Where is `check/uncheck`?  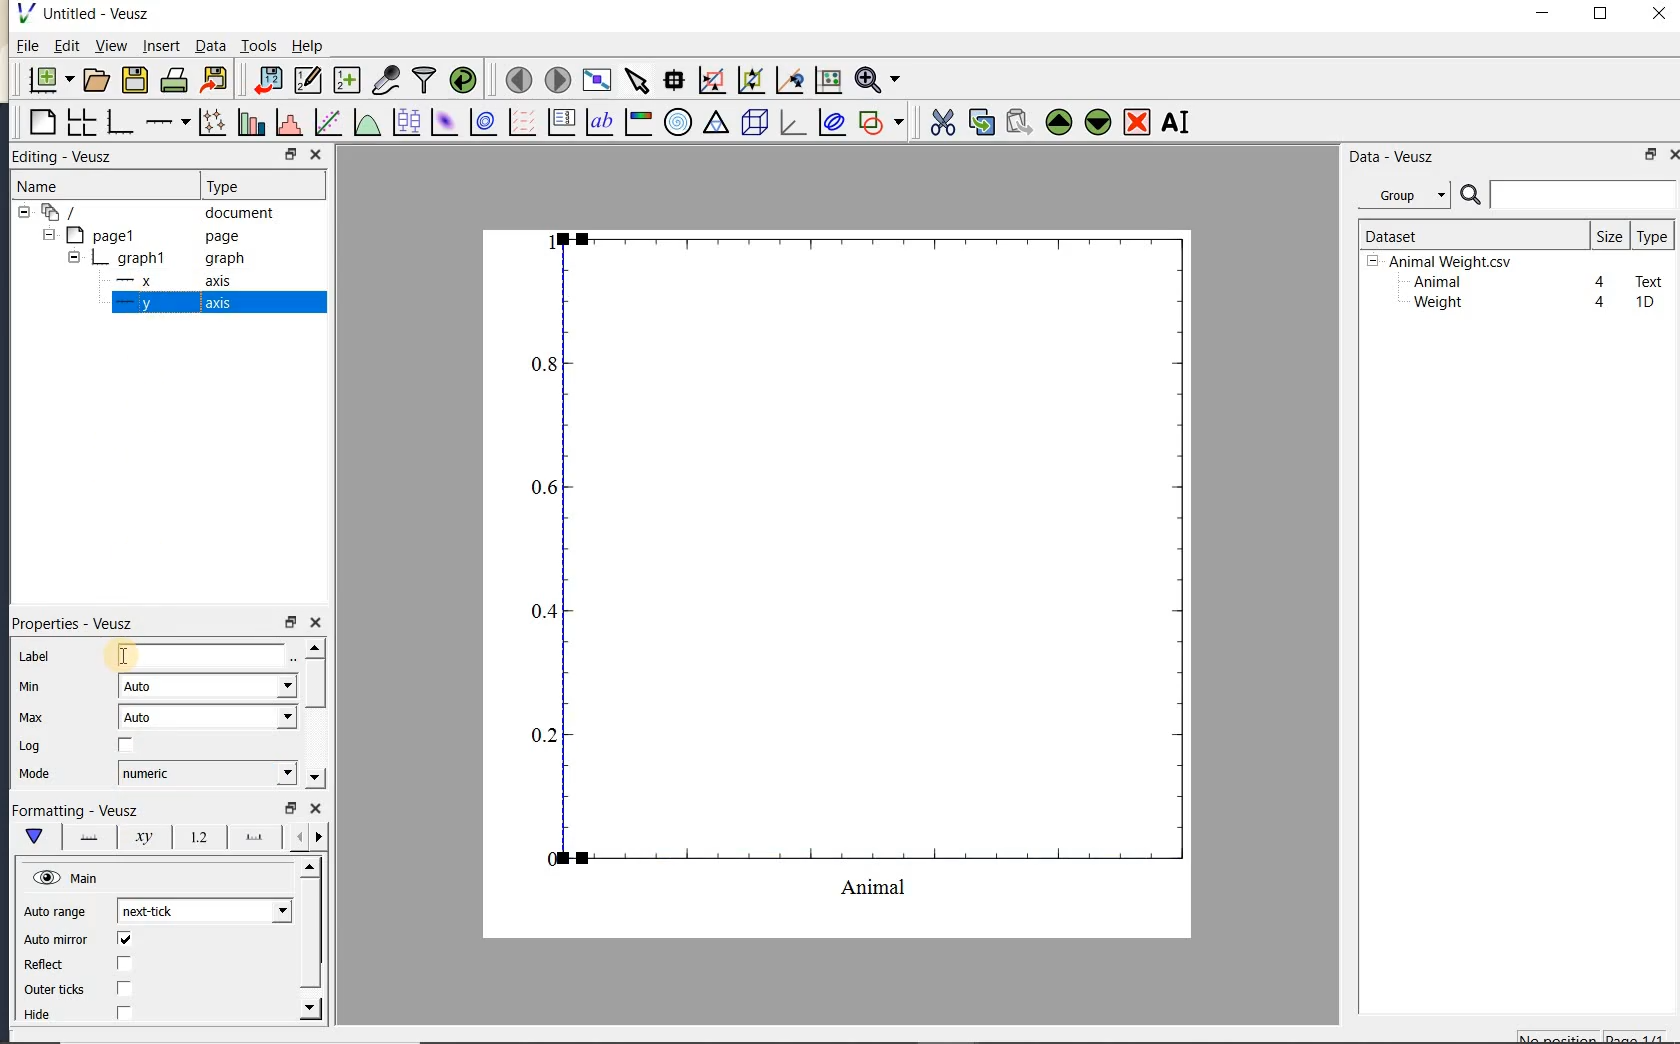
check/uncheck is located at coordinates (123, 965).